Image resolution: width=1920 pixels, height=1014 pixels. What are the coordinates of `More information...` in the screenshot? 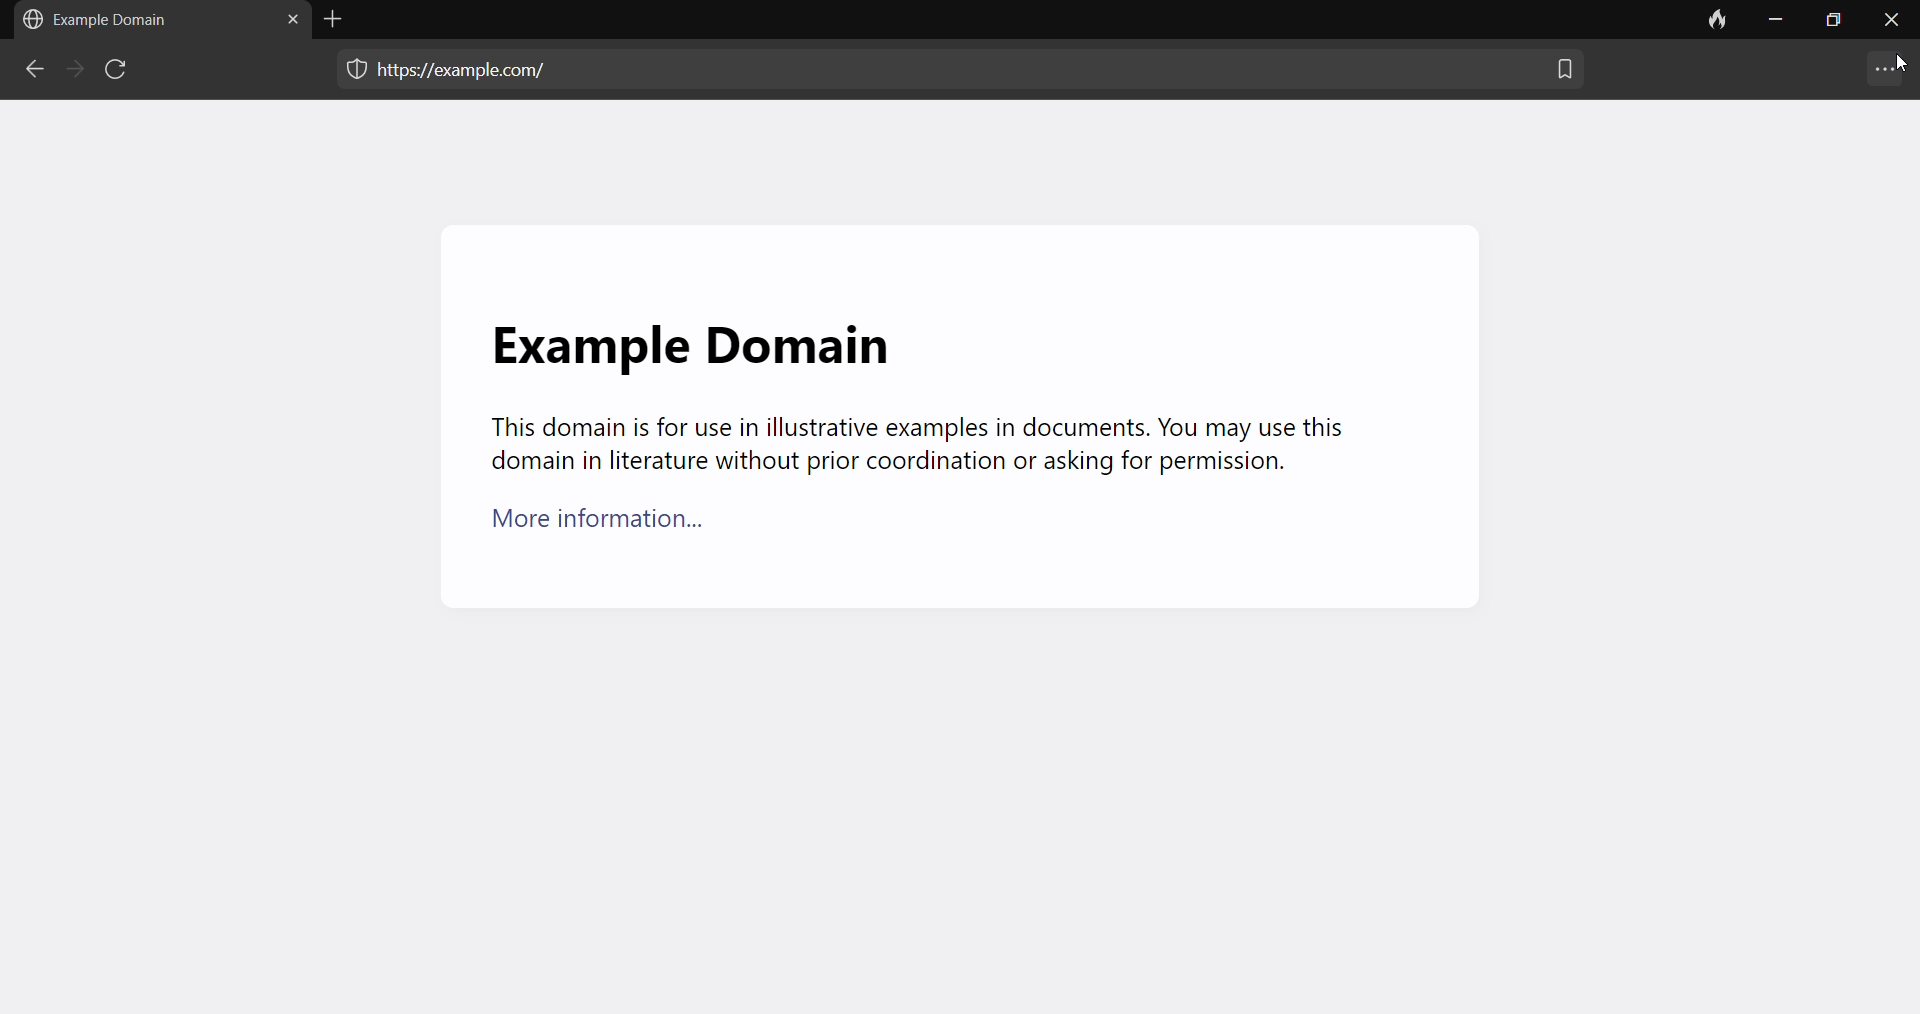 It's located at (611, 527).